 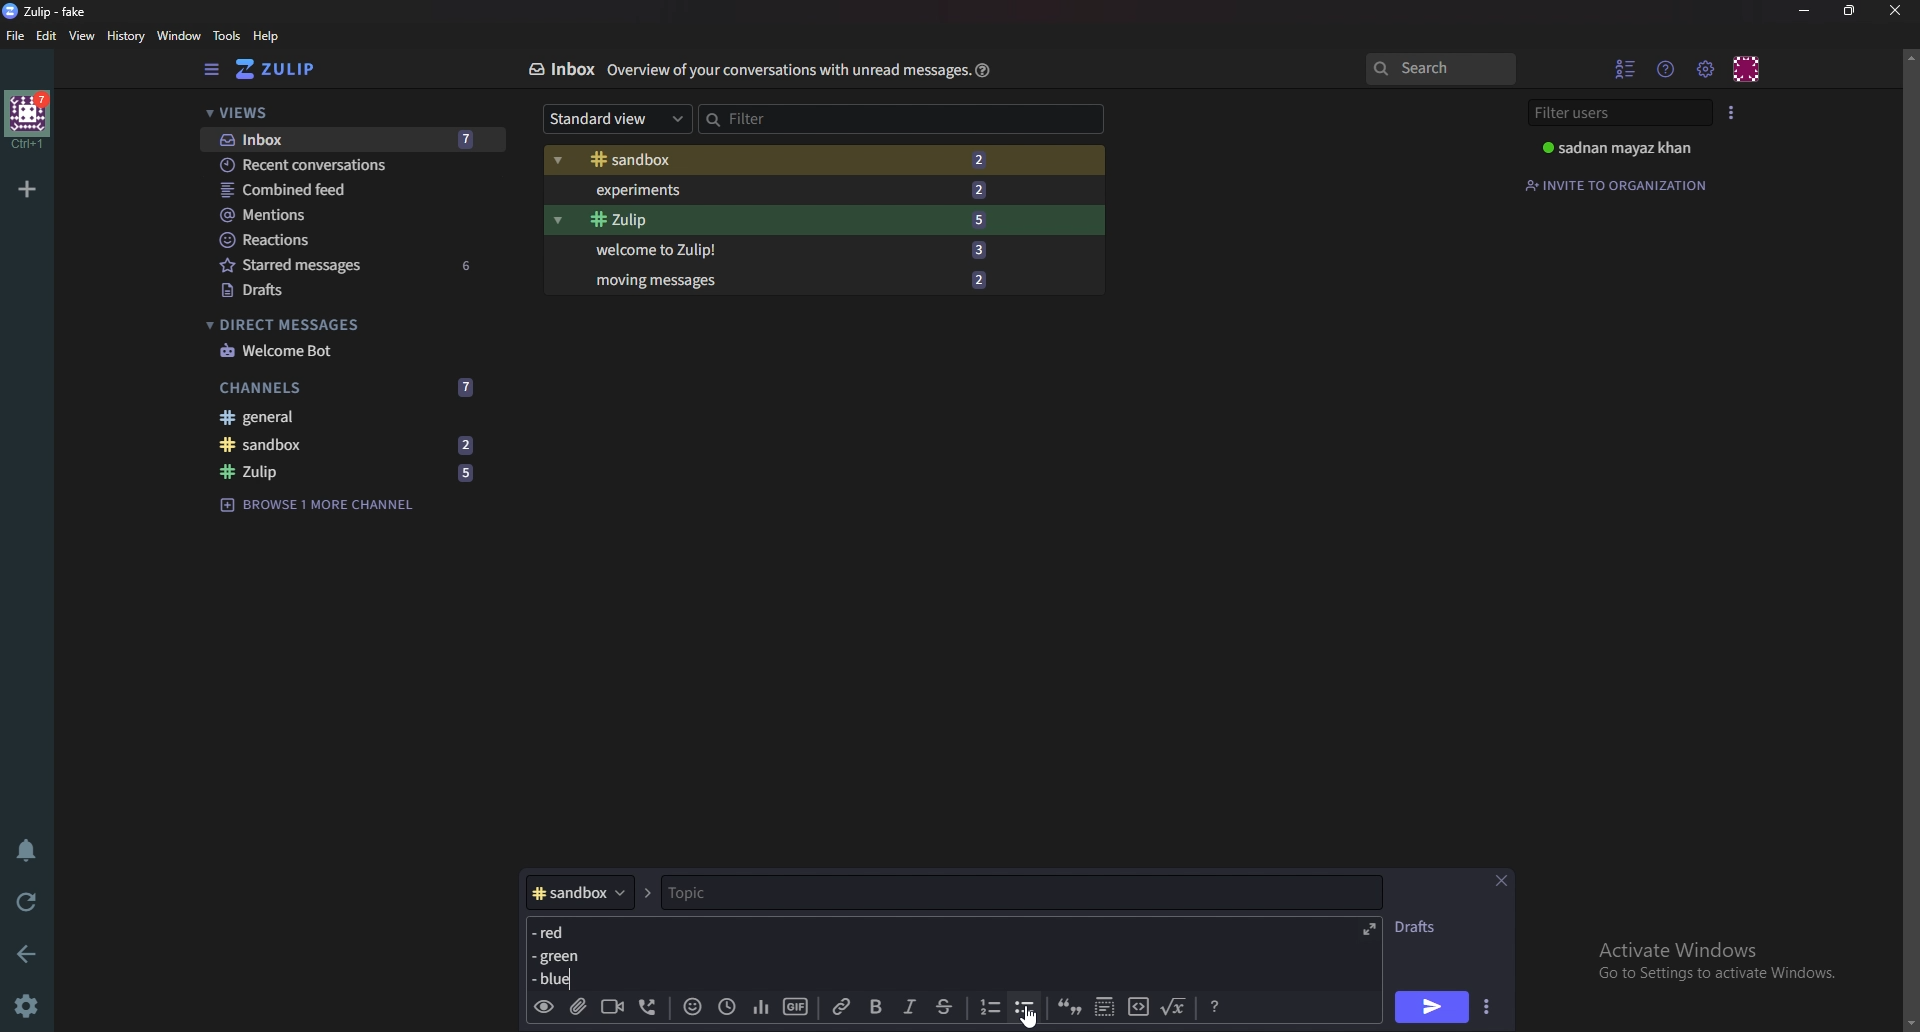 What do you see at coordinates (350, 292) in the screenshot?
I see `Drafts` at bounding box center [350, 292].